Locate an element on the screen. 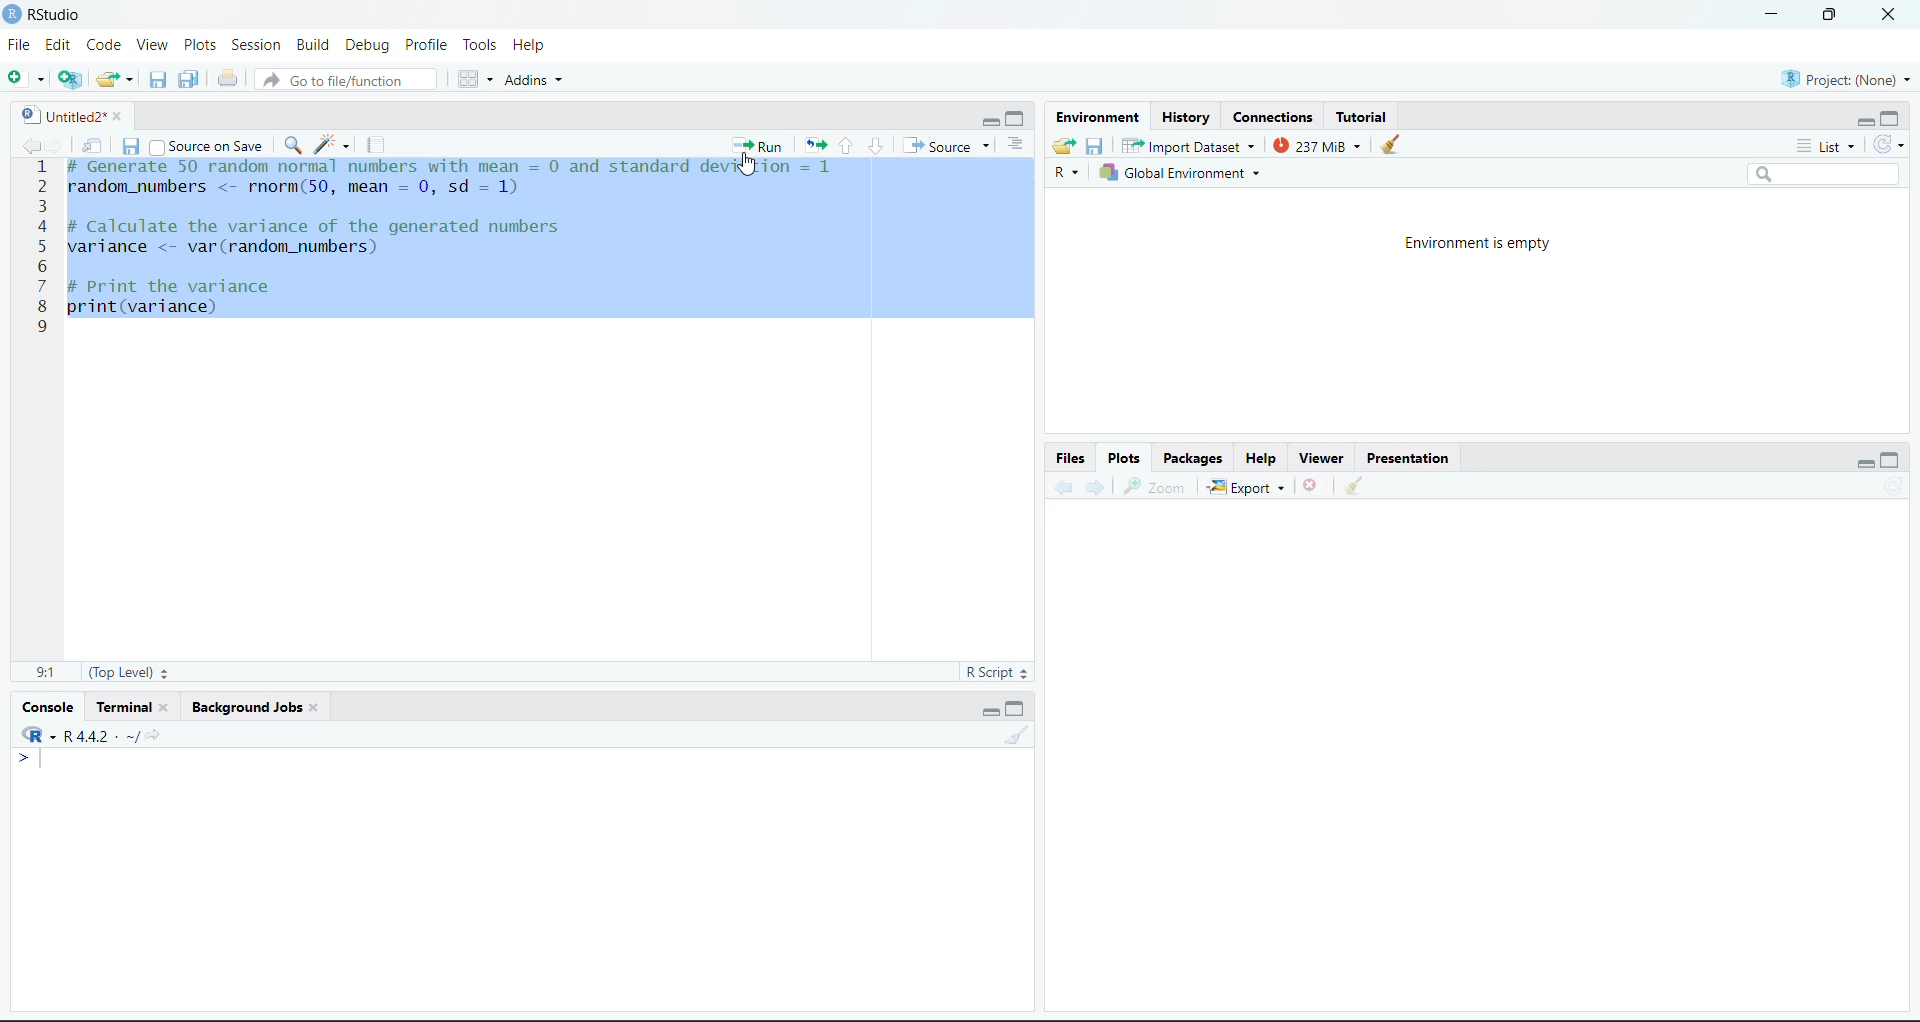 The image size is (1920, 1022). Zoom is located at coordinates (1157, 488).